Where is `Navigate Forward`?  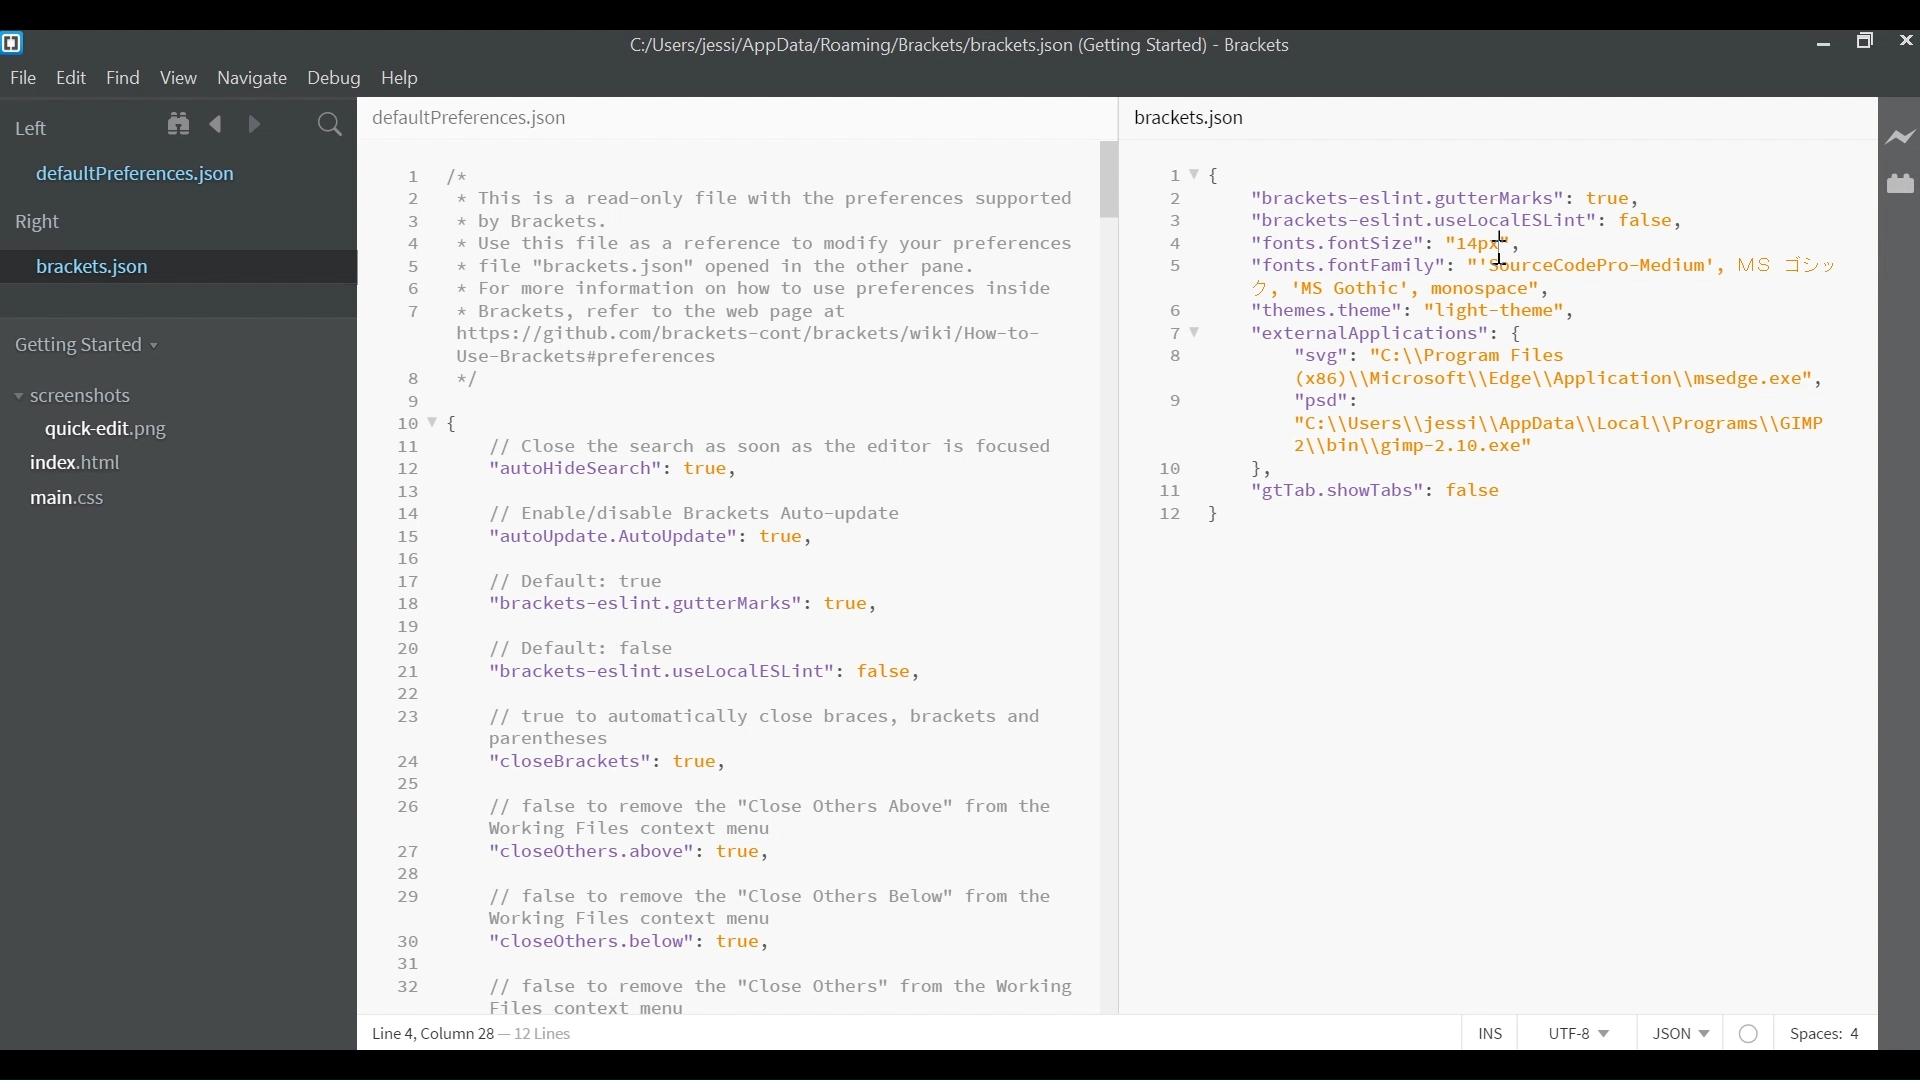
Navigate Forward is located at coordinates (254, 124).